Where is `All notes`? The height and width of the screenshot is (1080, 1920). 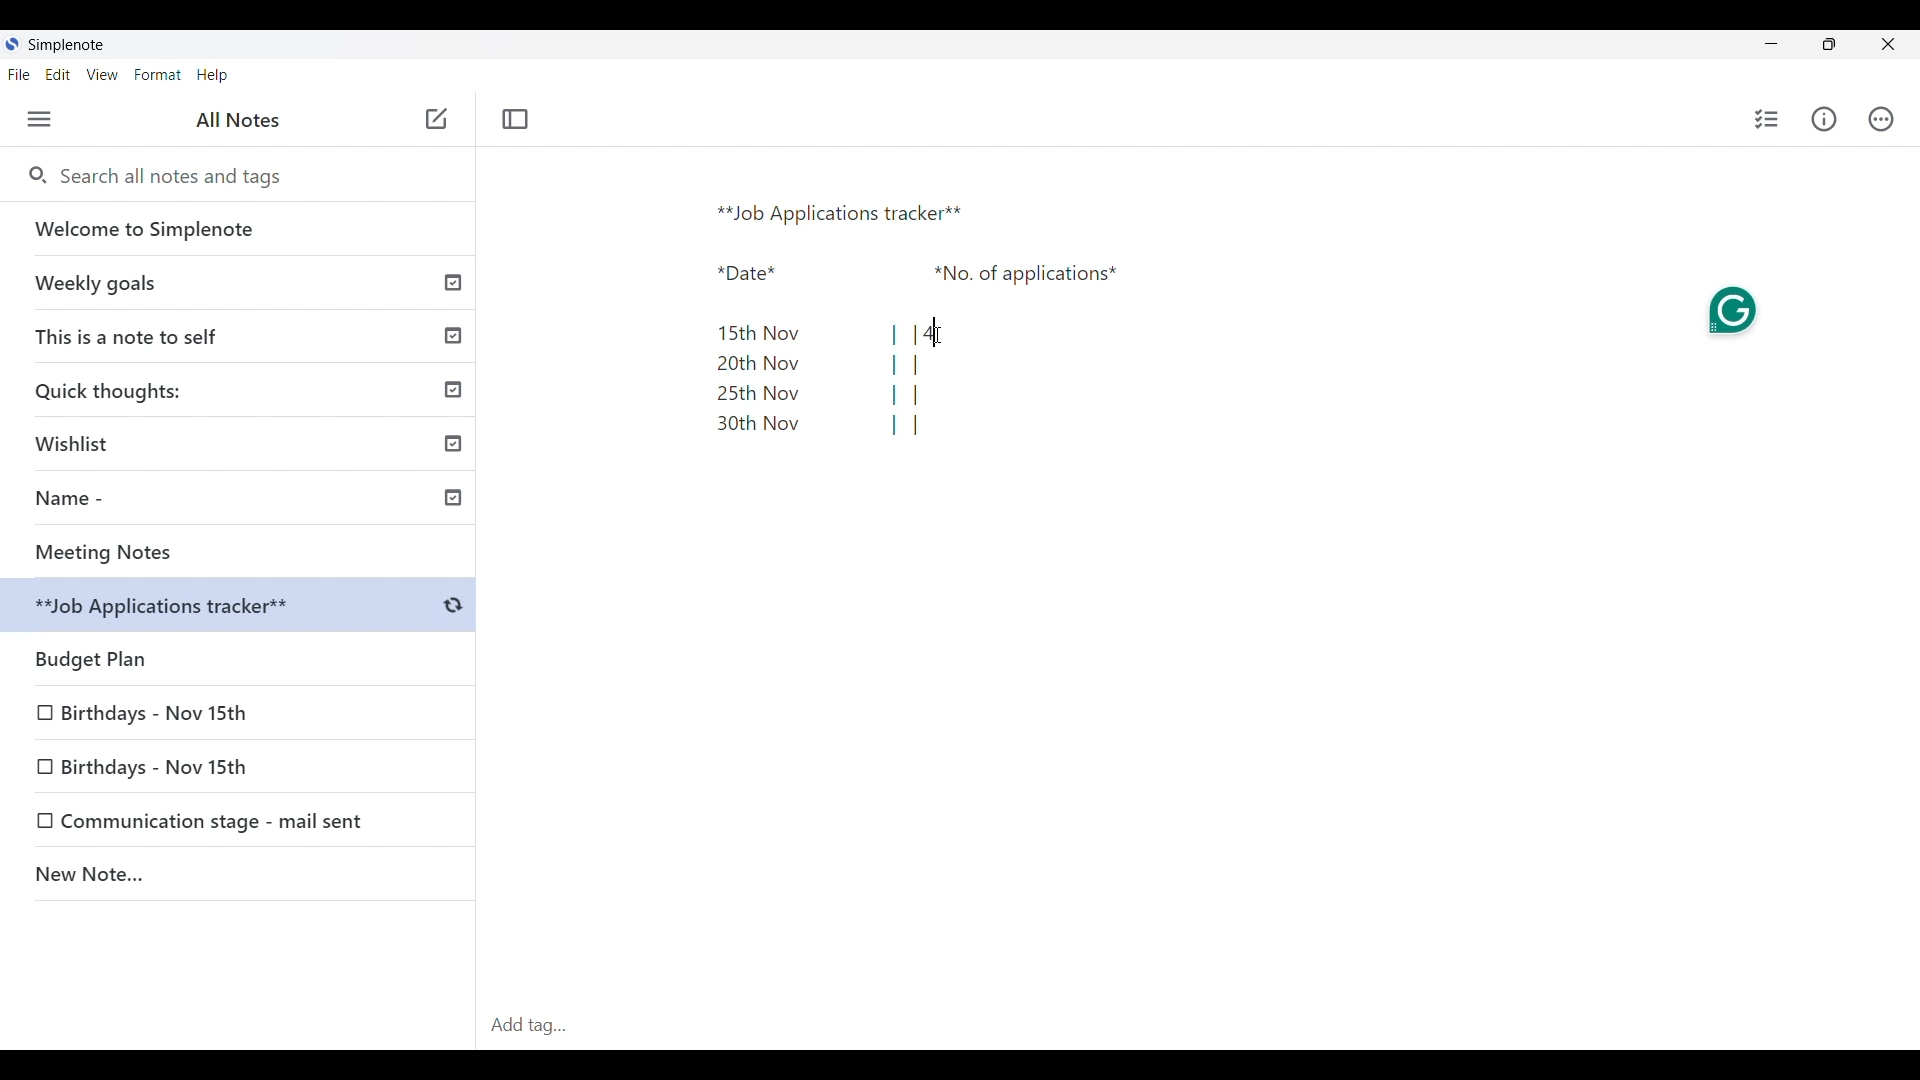 All notes is located at coordinates (238, 119).